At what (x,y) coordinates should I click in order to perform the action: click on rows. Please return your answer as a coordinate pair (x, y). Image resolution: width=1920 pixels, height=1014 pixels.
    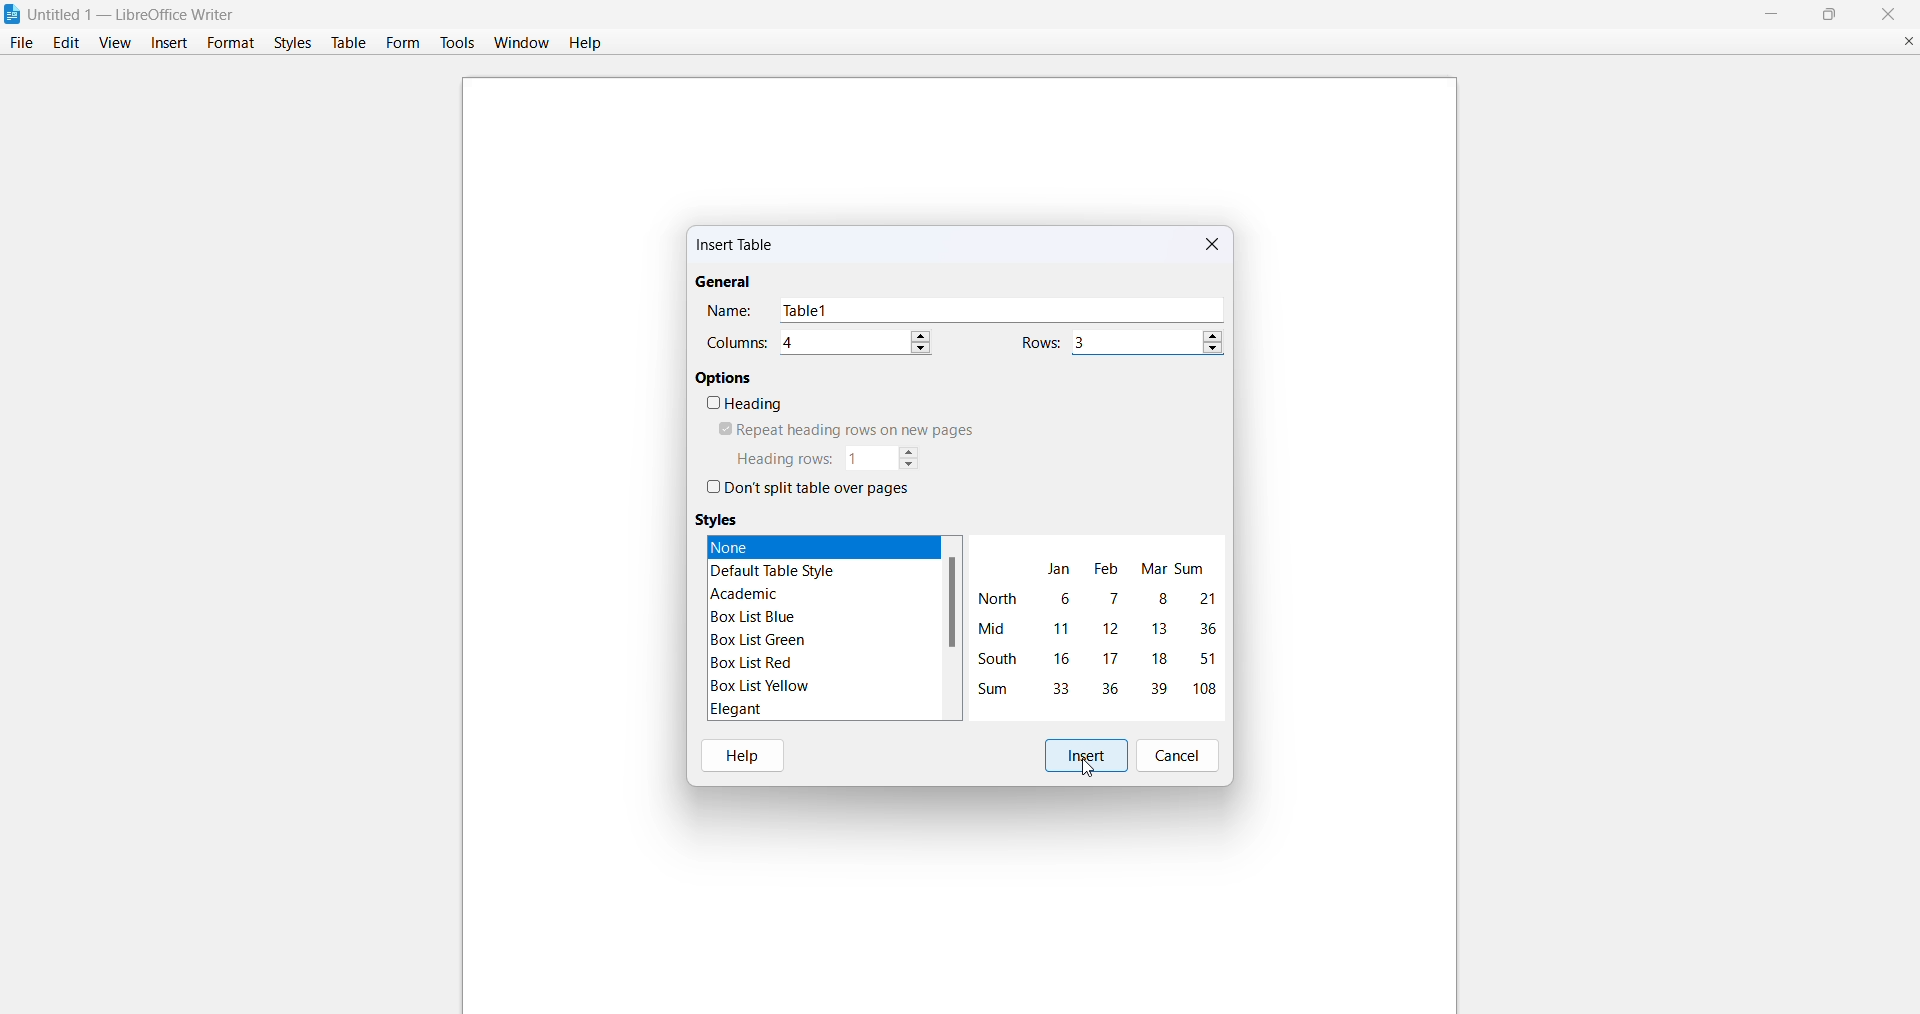
    Looking at the image, I should click on (1041, 342).